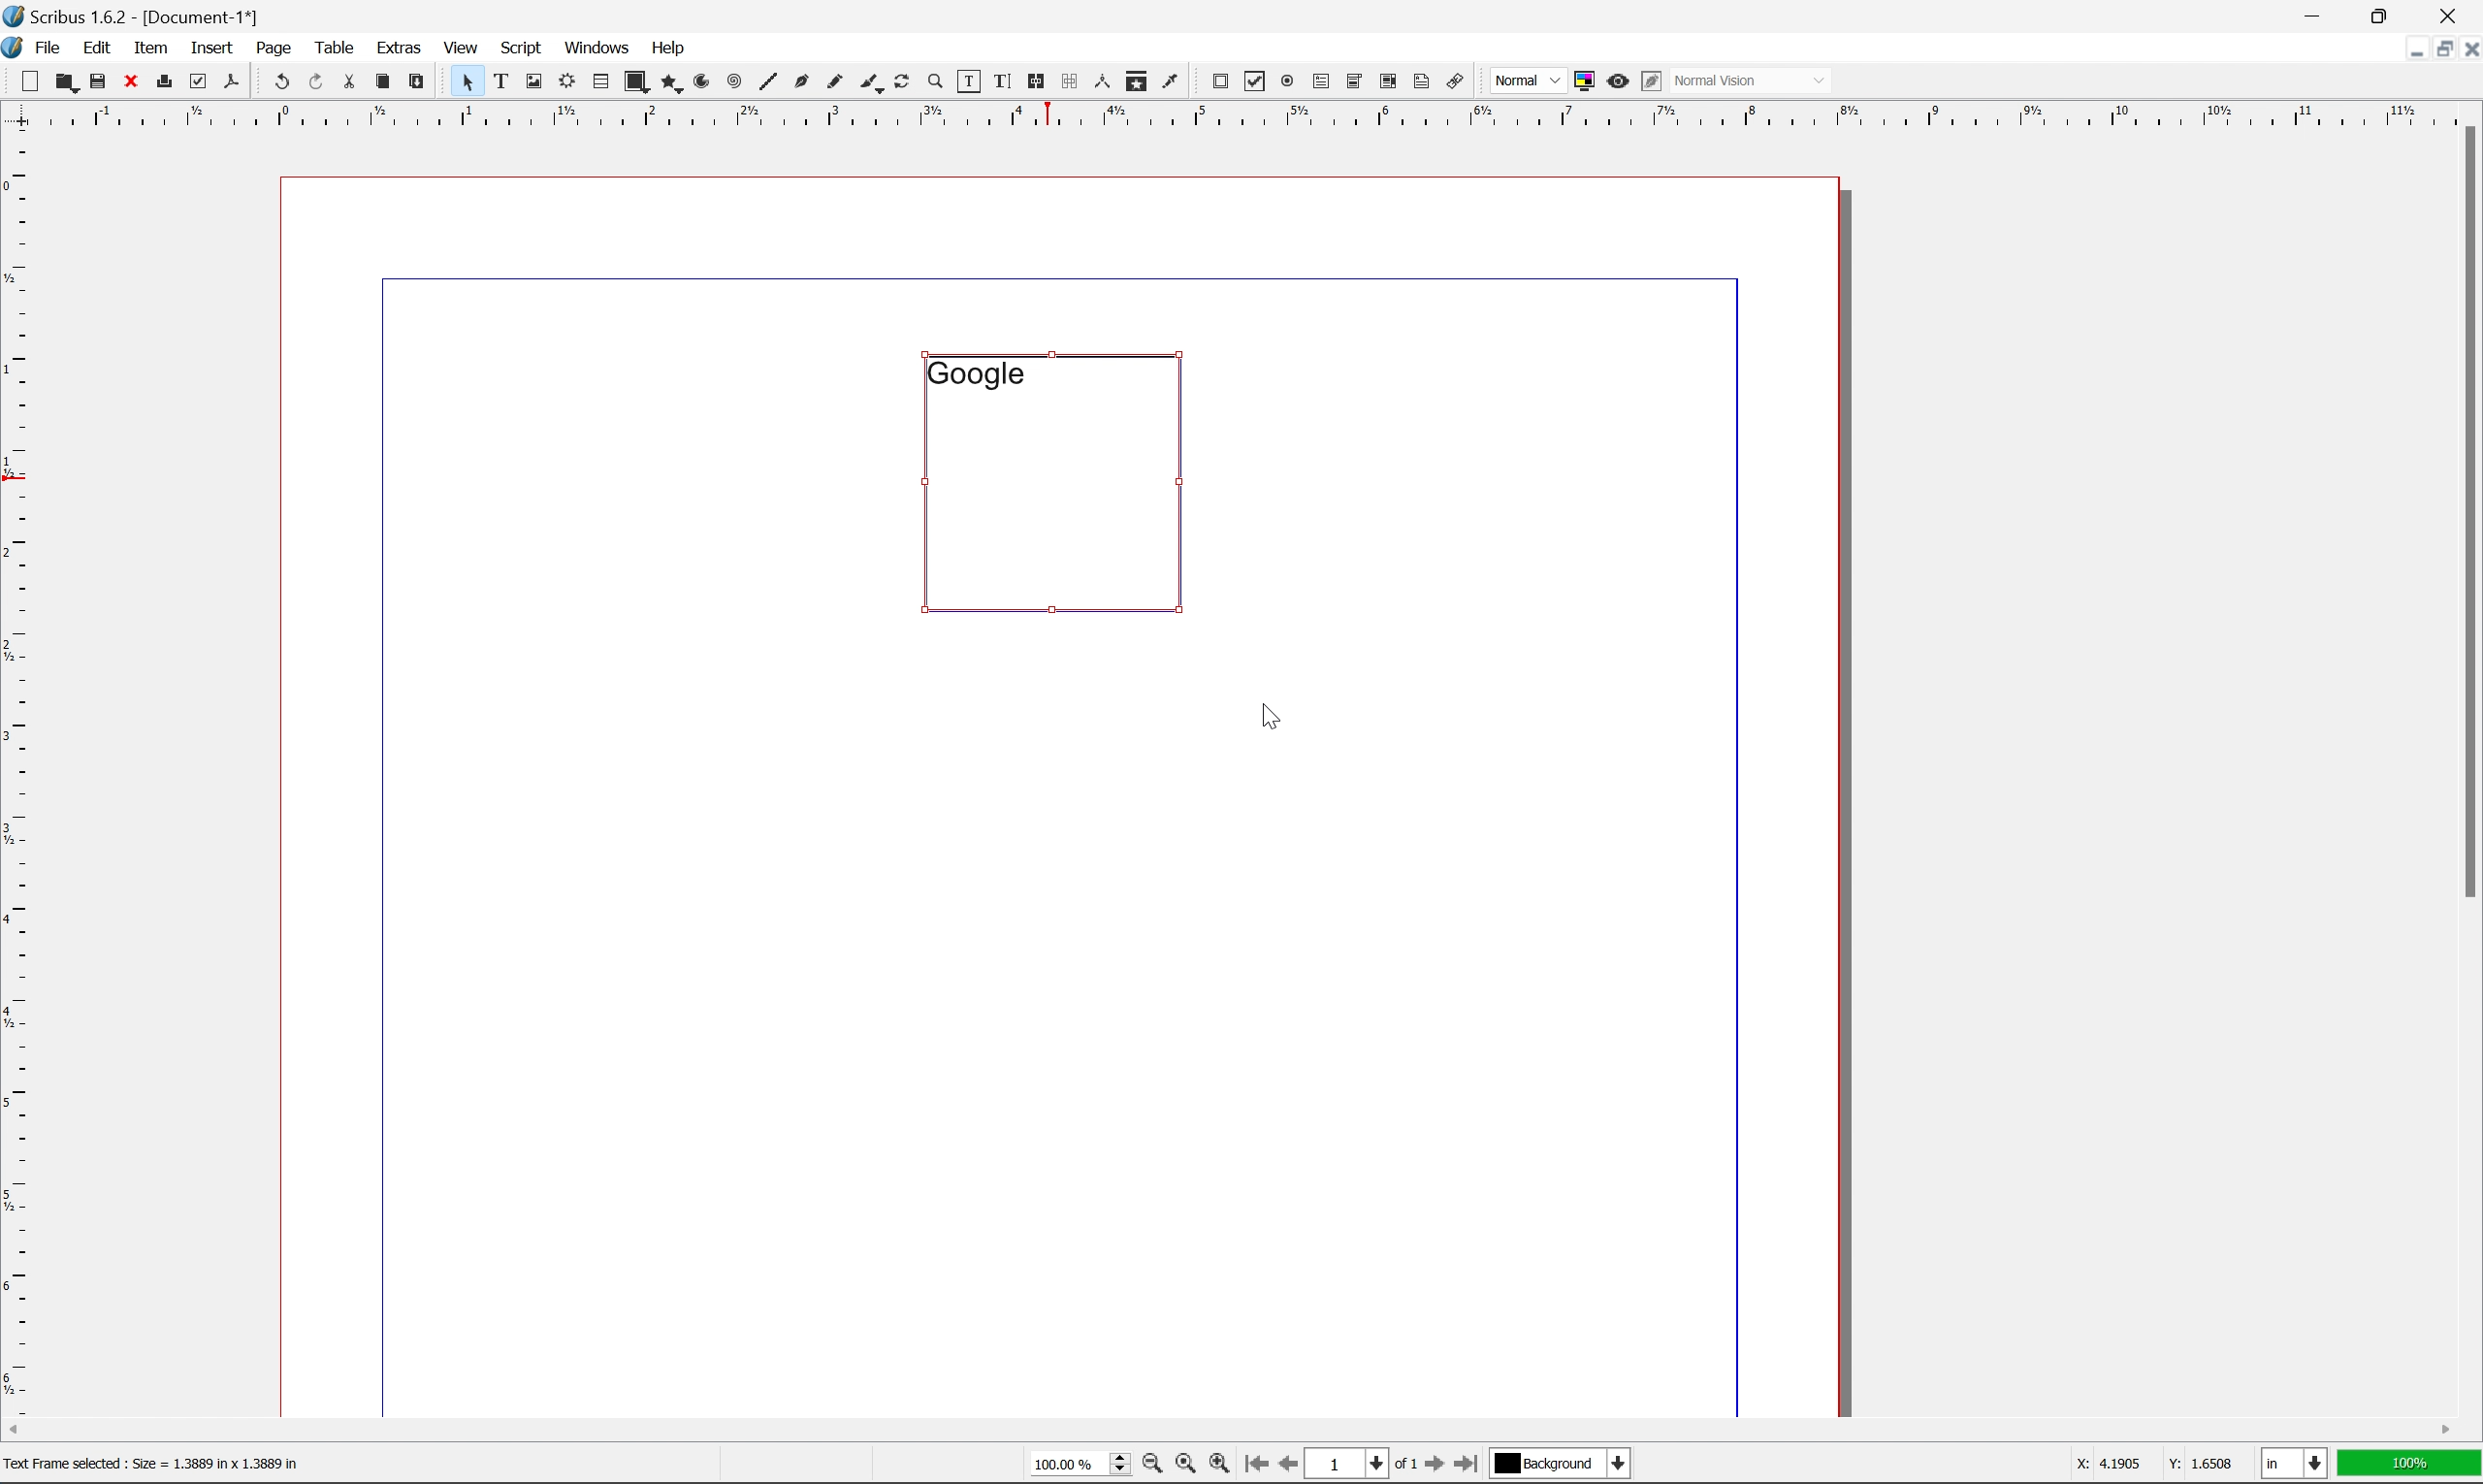 This screenshot has width=2483, height=1484. I want to click on copy item properties, so click(1137, 81).